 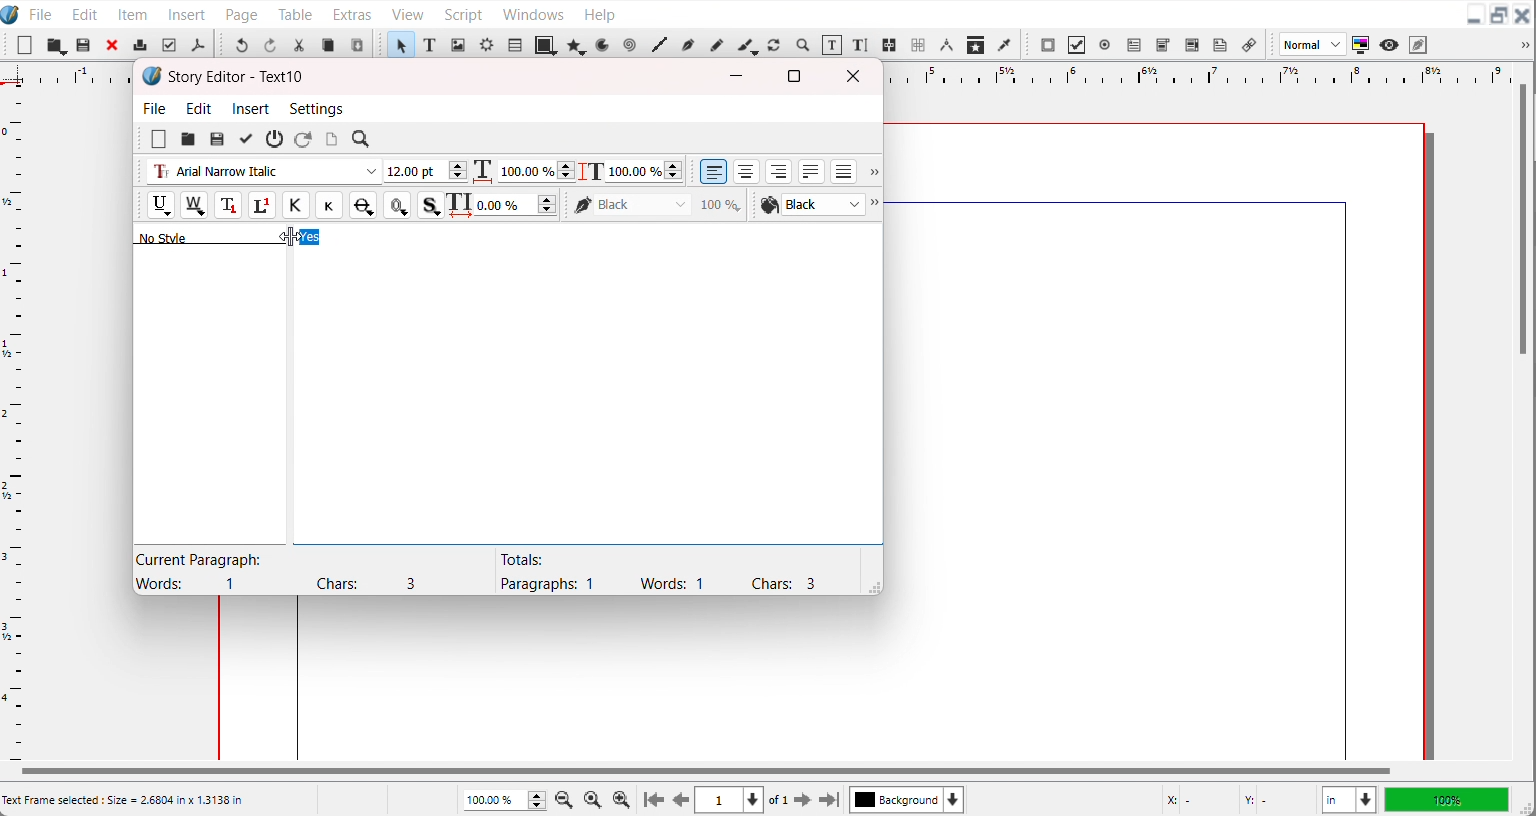 What do you see at coordinates (791, 800) in the screenshot?
I see `Go to next page` at bounding box center [791, 800].